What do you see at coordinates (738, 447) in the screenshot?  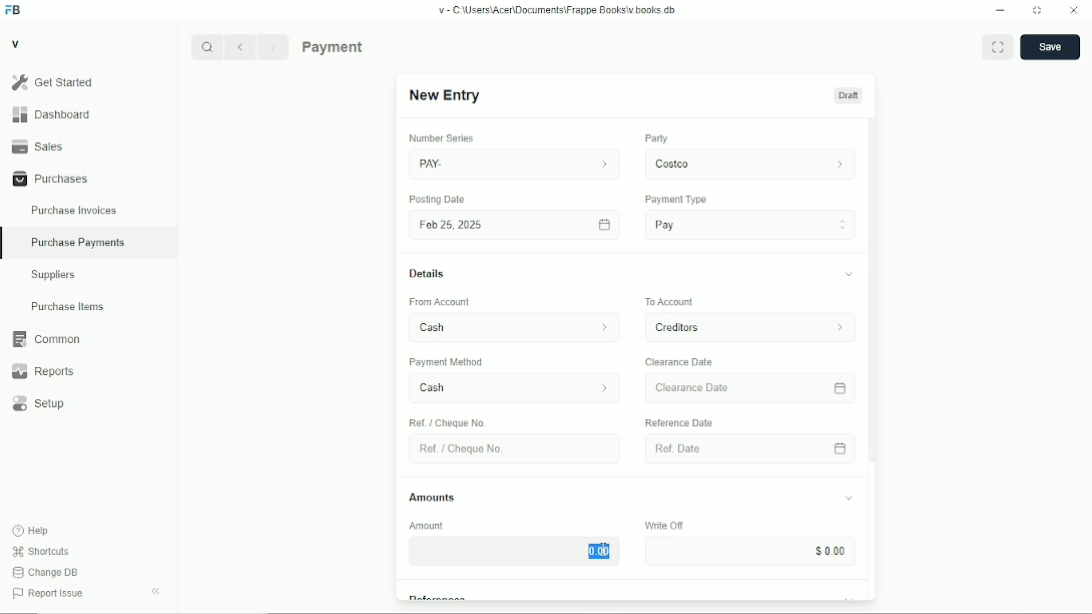 I see `Ref Date.` at bounding box center [738, 447].